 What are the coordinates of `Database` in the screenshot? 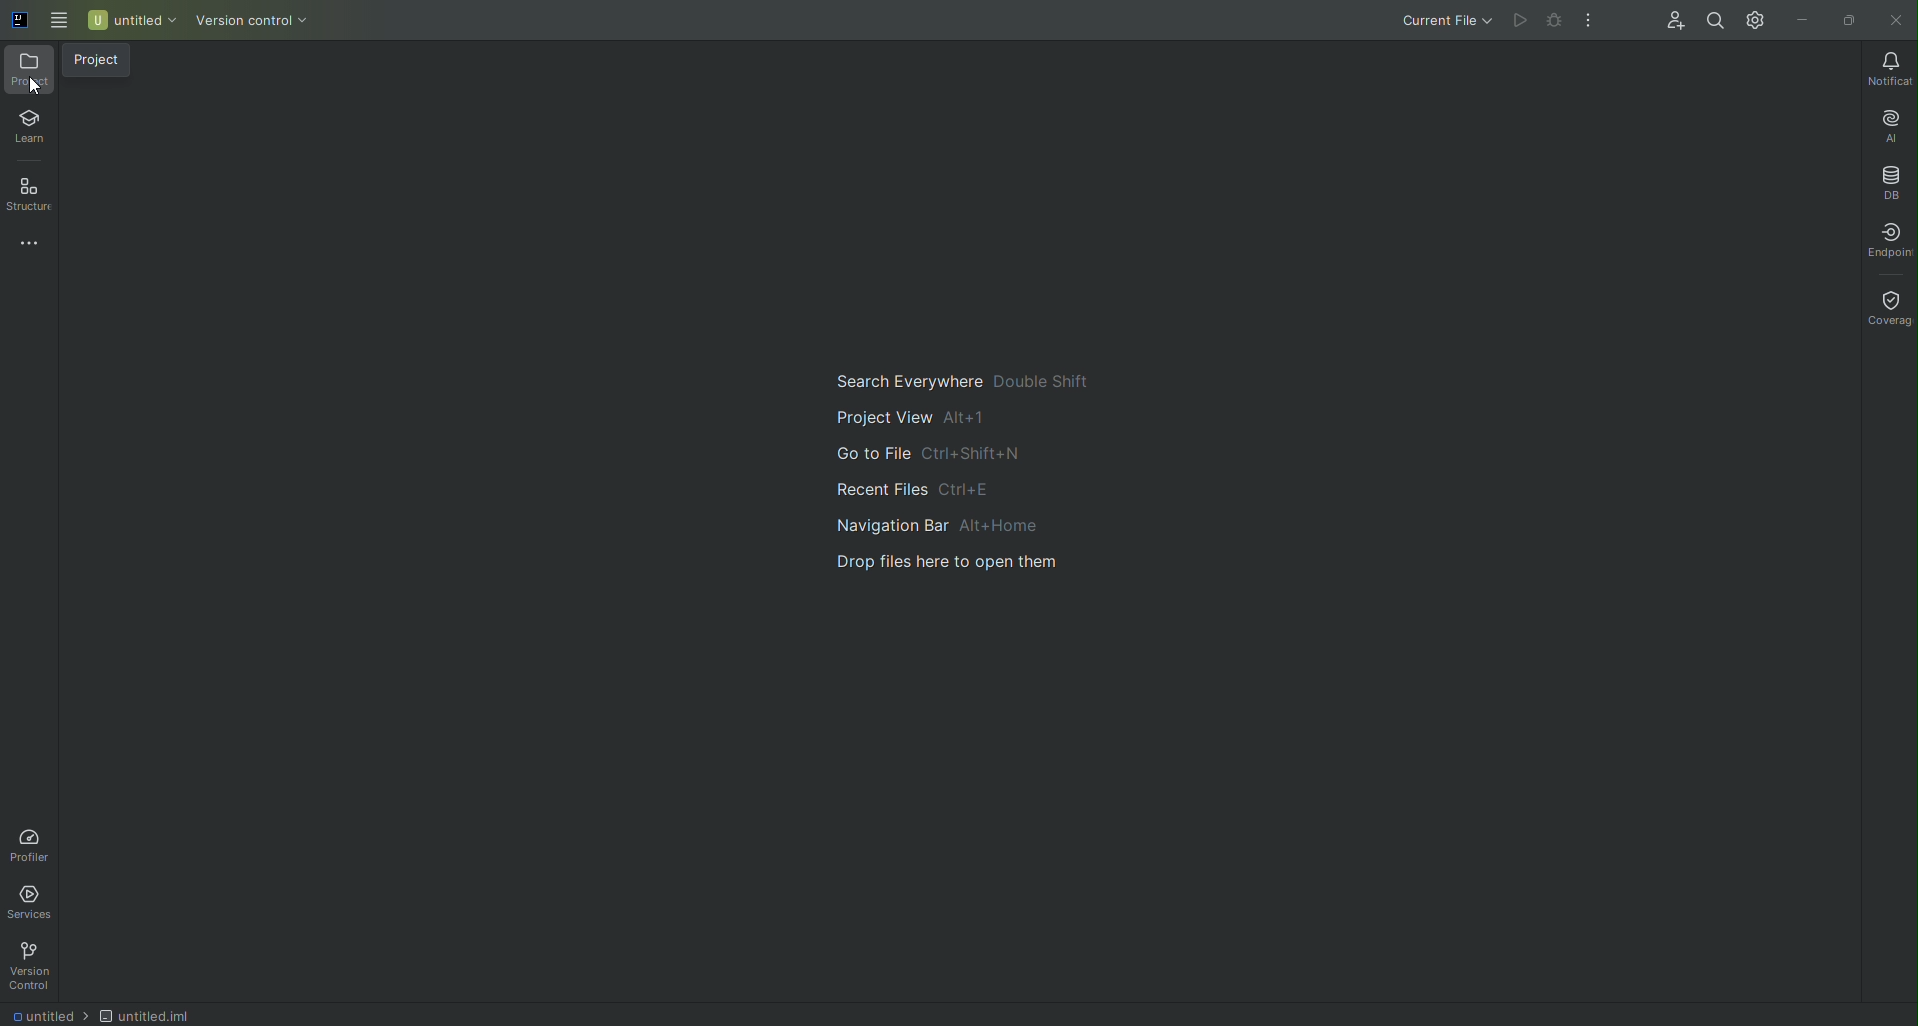 It's located at (1892, 180).